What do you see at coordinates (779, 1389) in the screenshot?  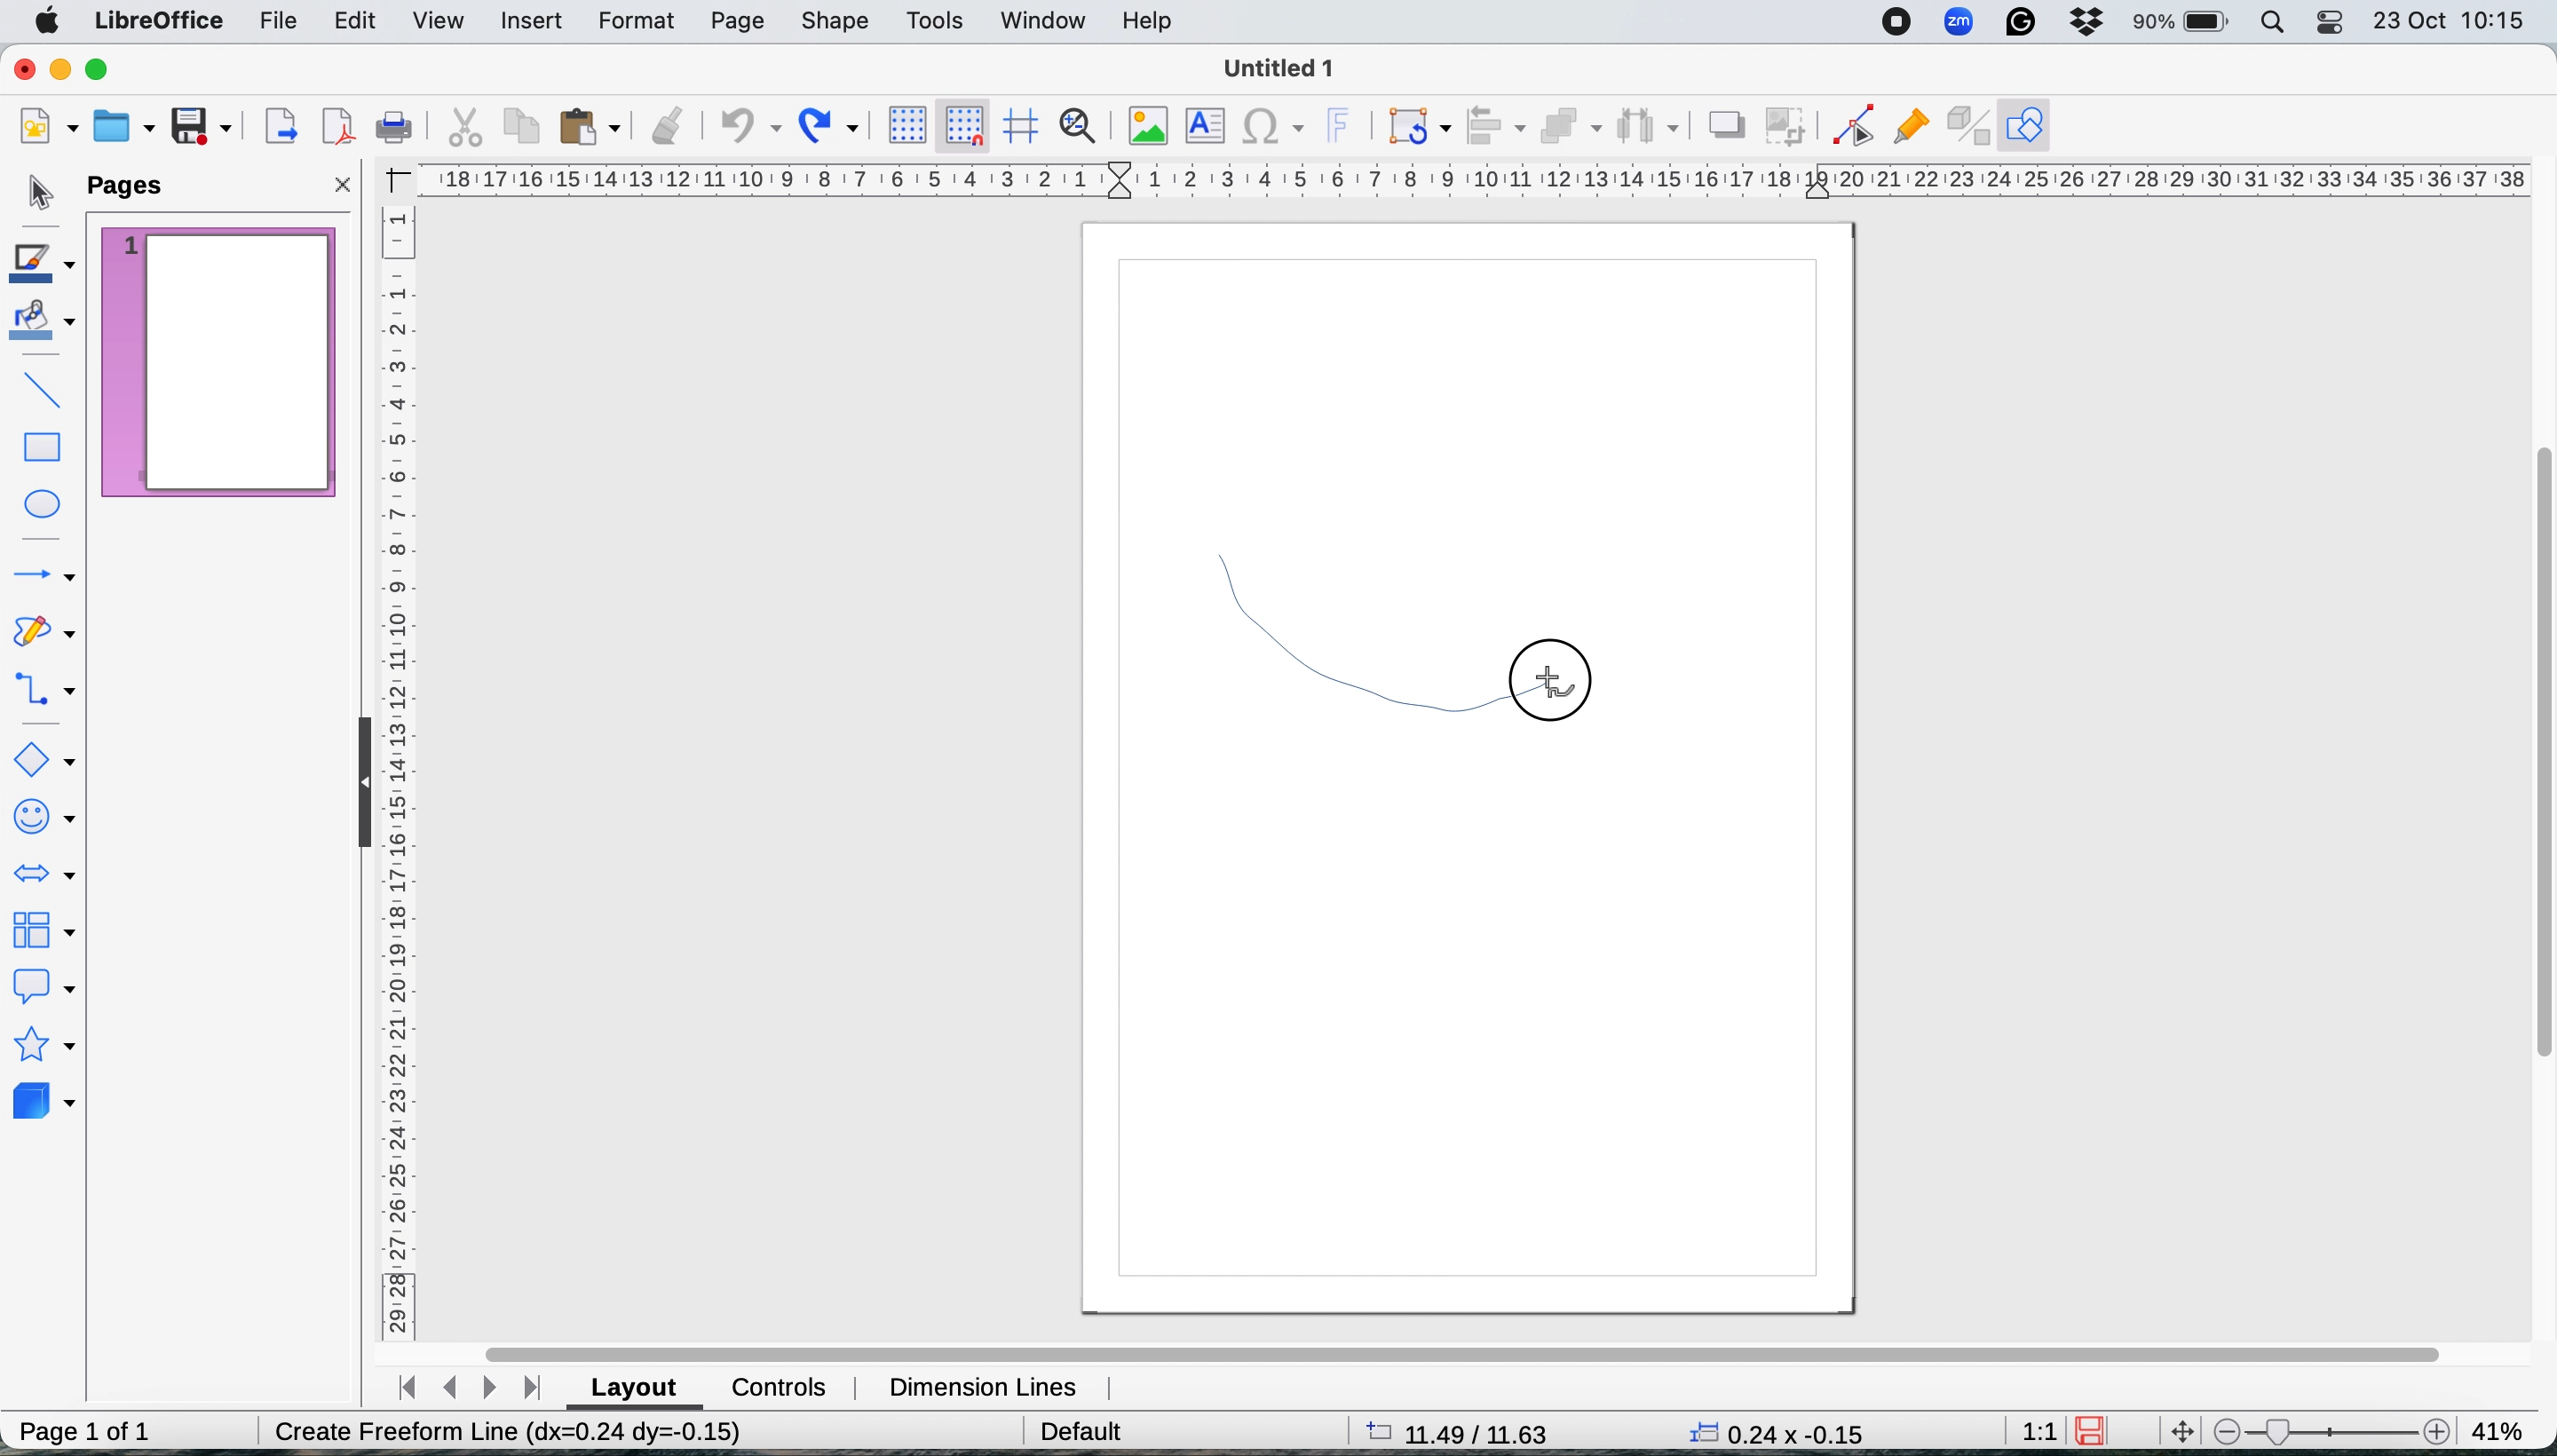 I see `controls` at bounding box center [779, 1389].